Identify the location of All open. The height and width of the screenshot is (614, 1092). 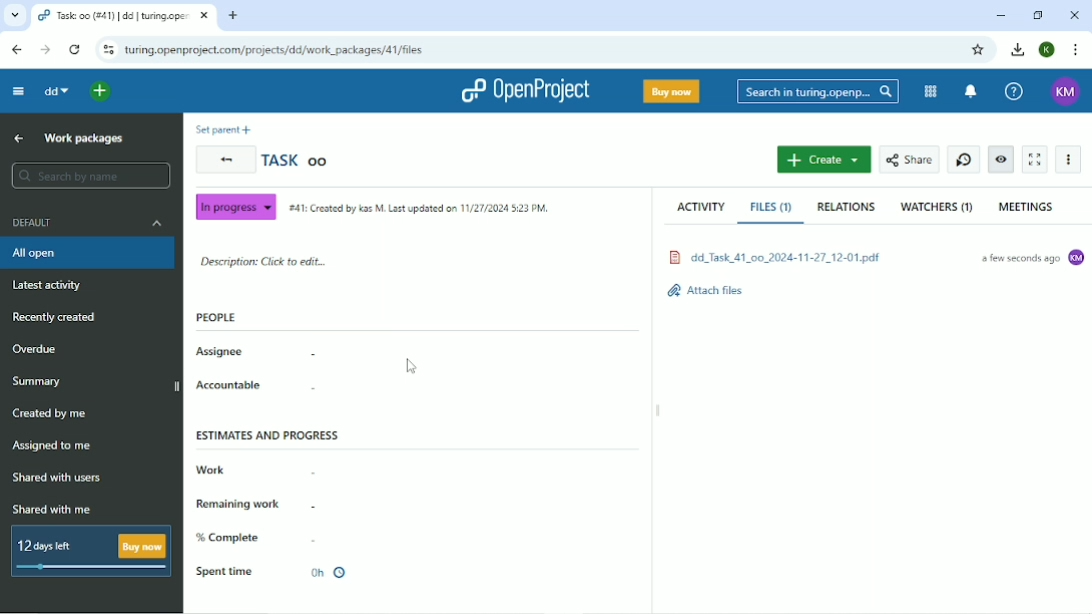
(89, 253).